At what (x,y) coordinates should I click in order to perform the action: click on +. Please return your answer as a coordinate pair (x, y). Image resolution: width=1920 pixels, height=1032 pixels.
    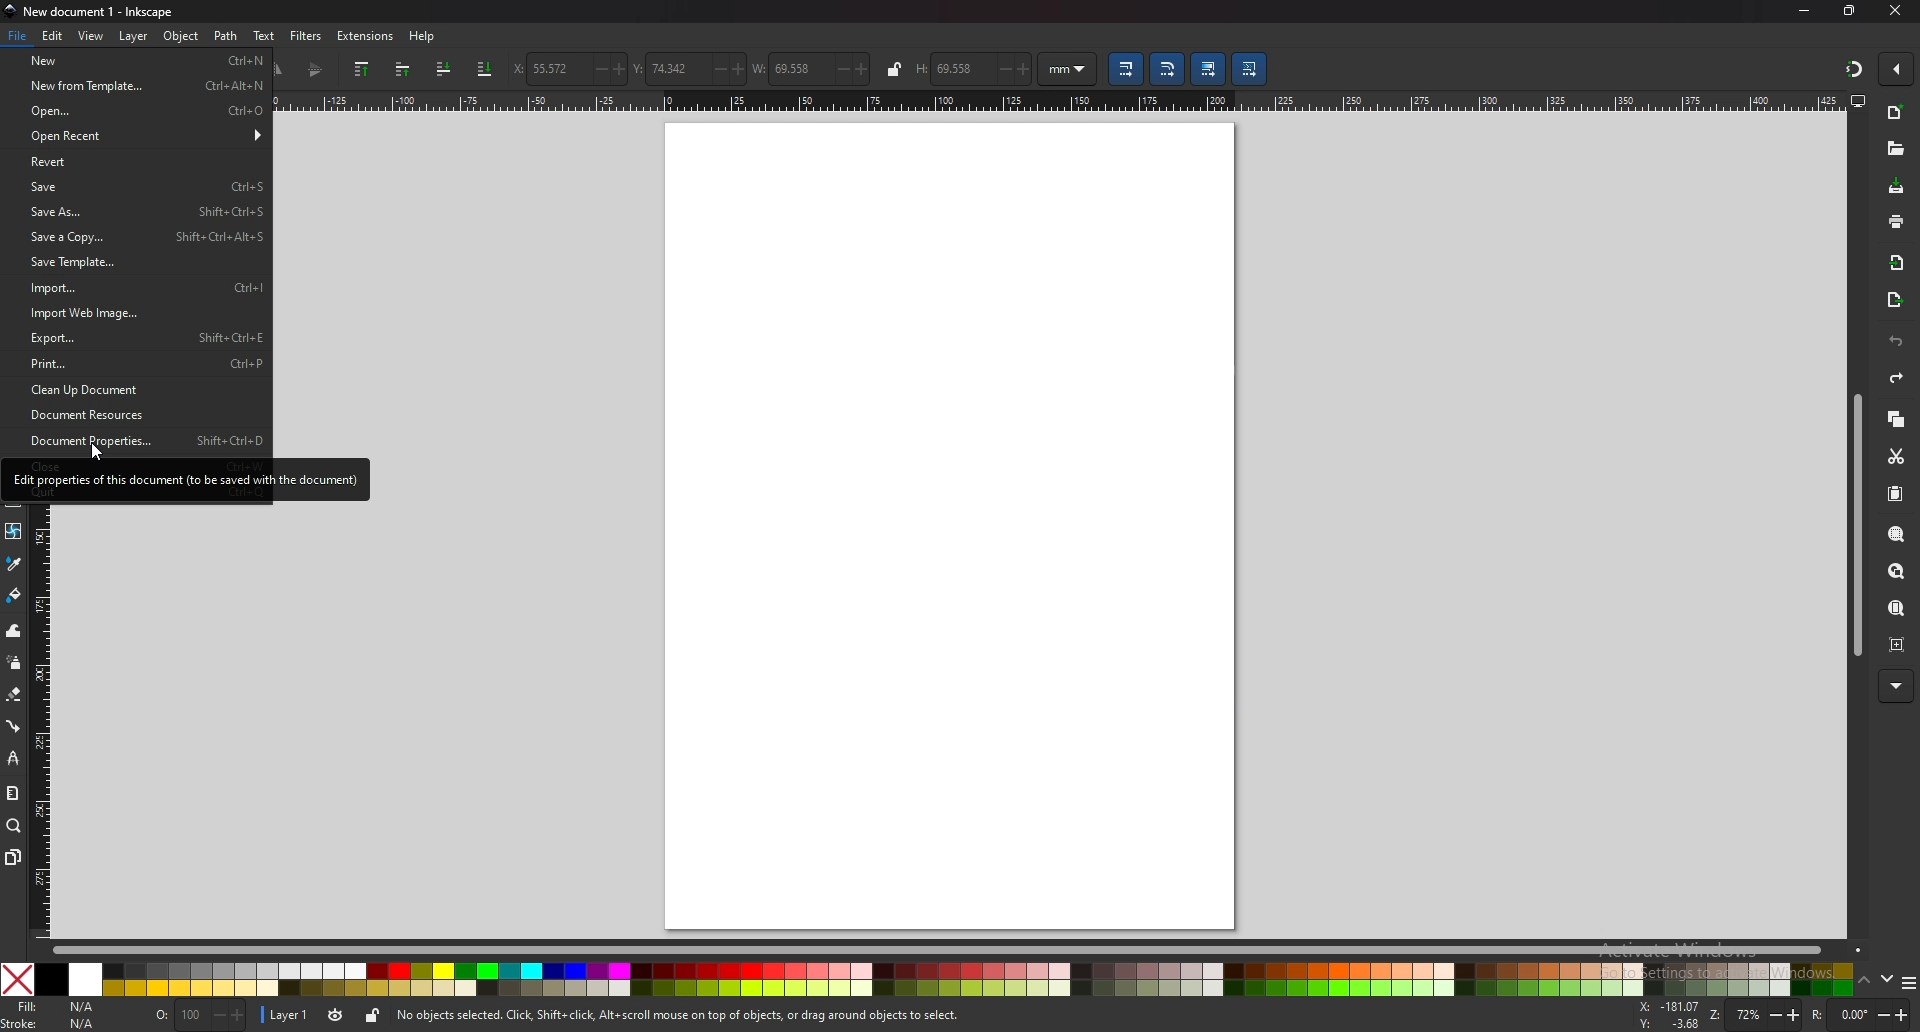
    Looking at the image, I should click on (617, 70).